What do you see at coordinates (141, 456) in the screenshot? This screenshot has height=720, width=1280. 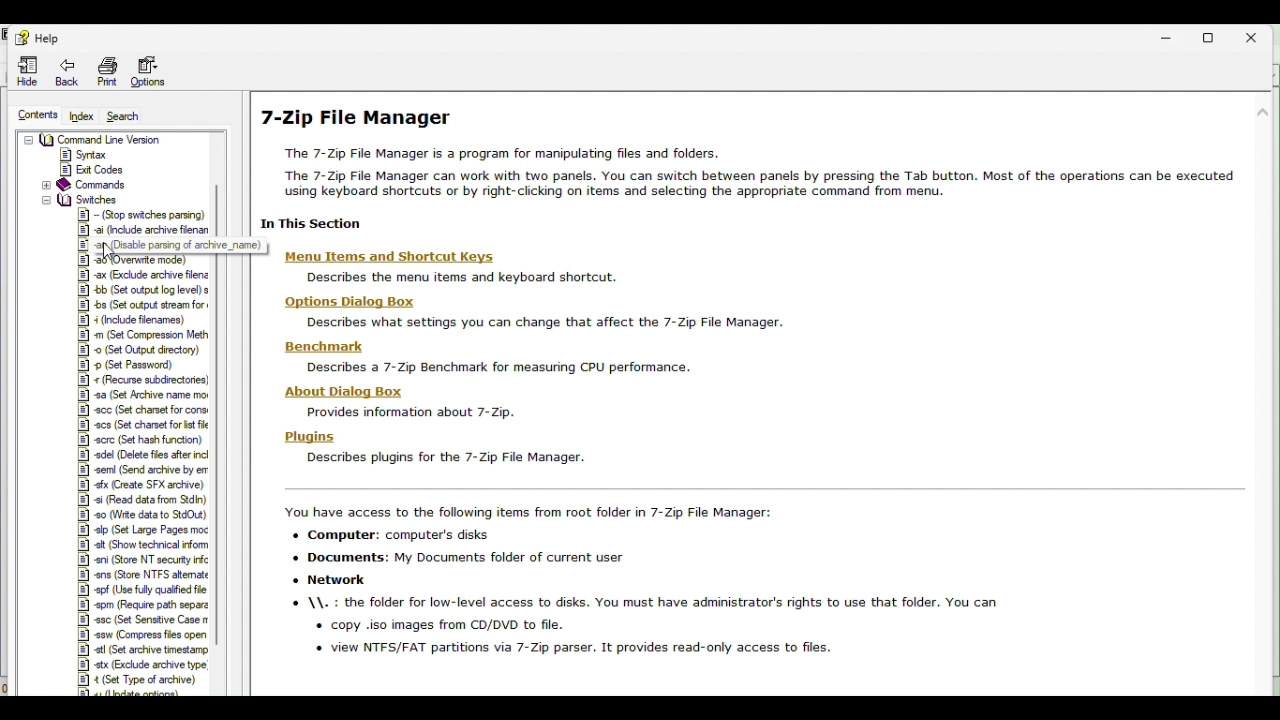 I see `5] adel (Delete files after incl` at bounding box center [141, 456].